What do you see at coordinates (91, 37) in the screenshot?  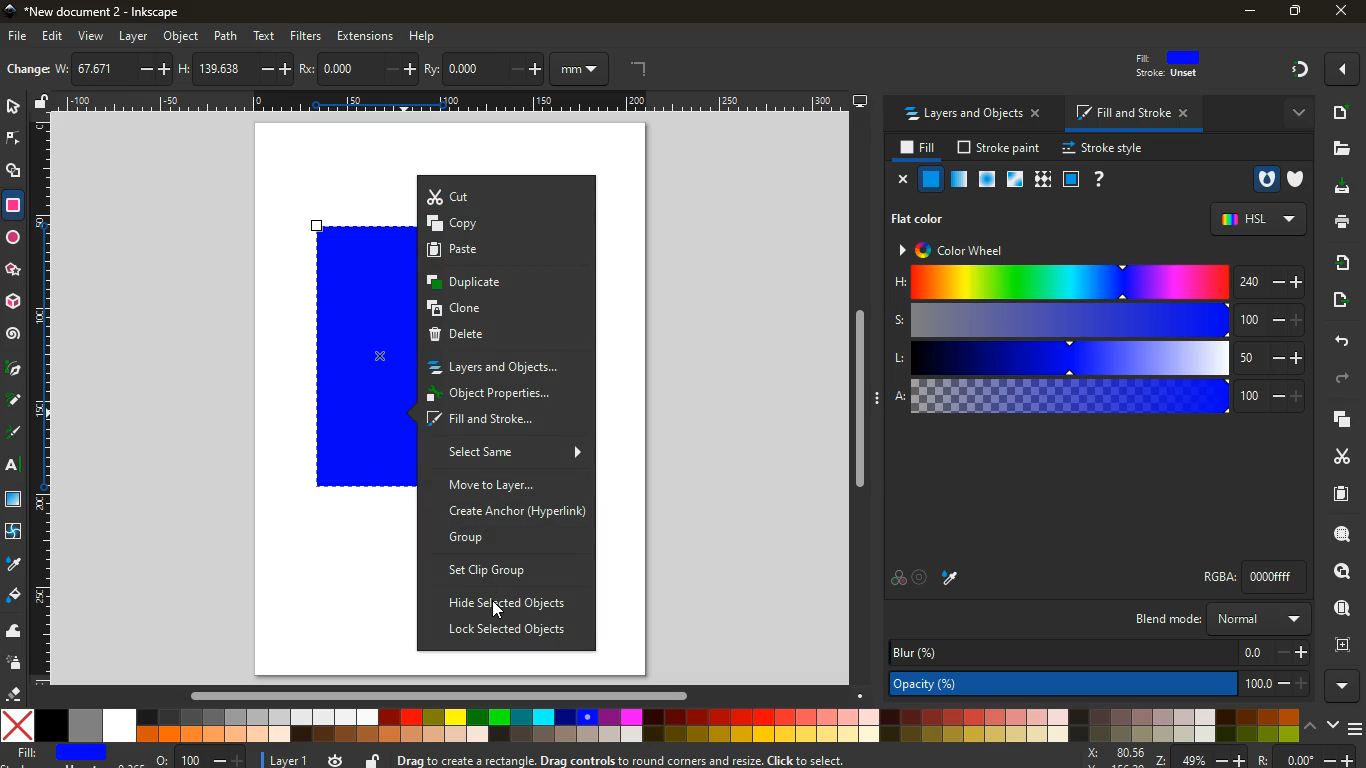 I see `view` at bounding box center [91, 37].